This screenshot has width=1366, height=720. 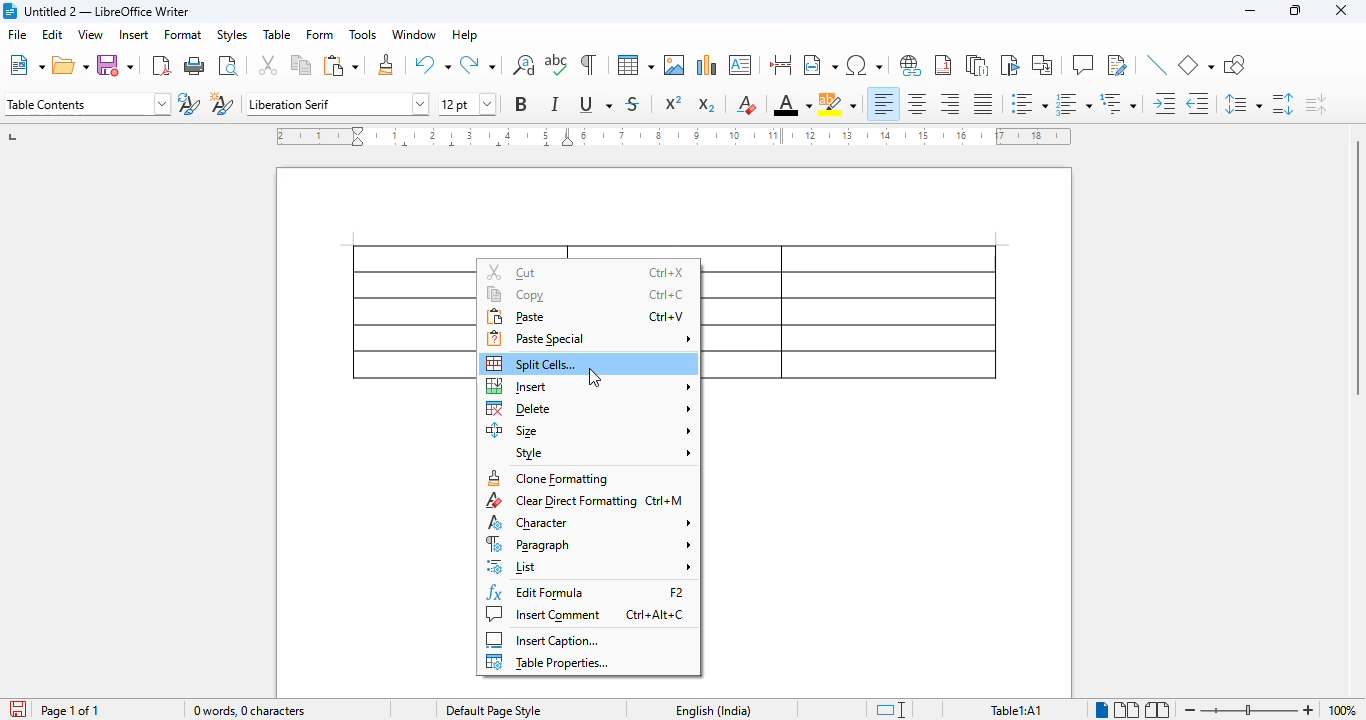 I want to click on insert comment, so click(x=1083, y=65).